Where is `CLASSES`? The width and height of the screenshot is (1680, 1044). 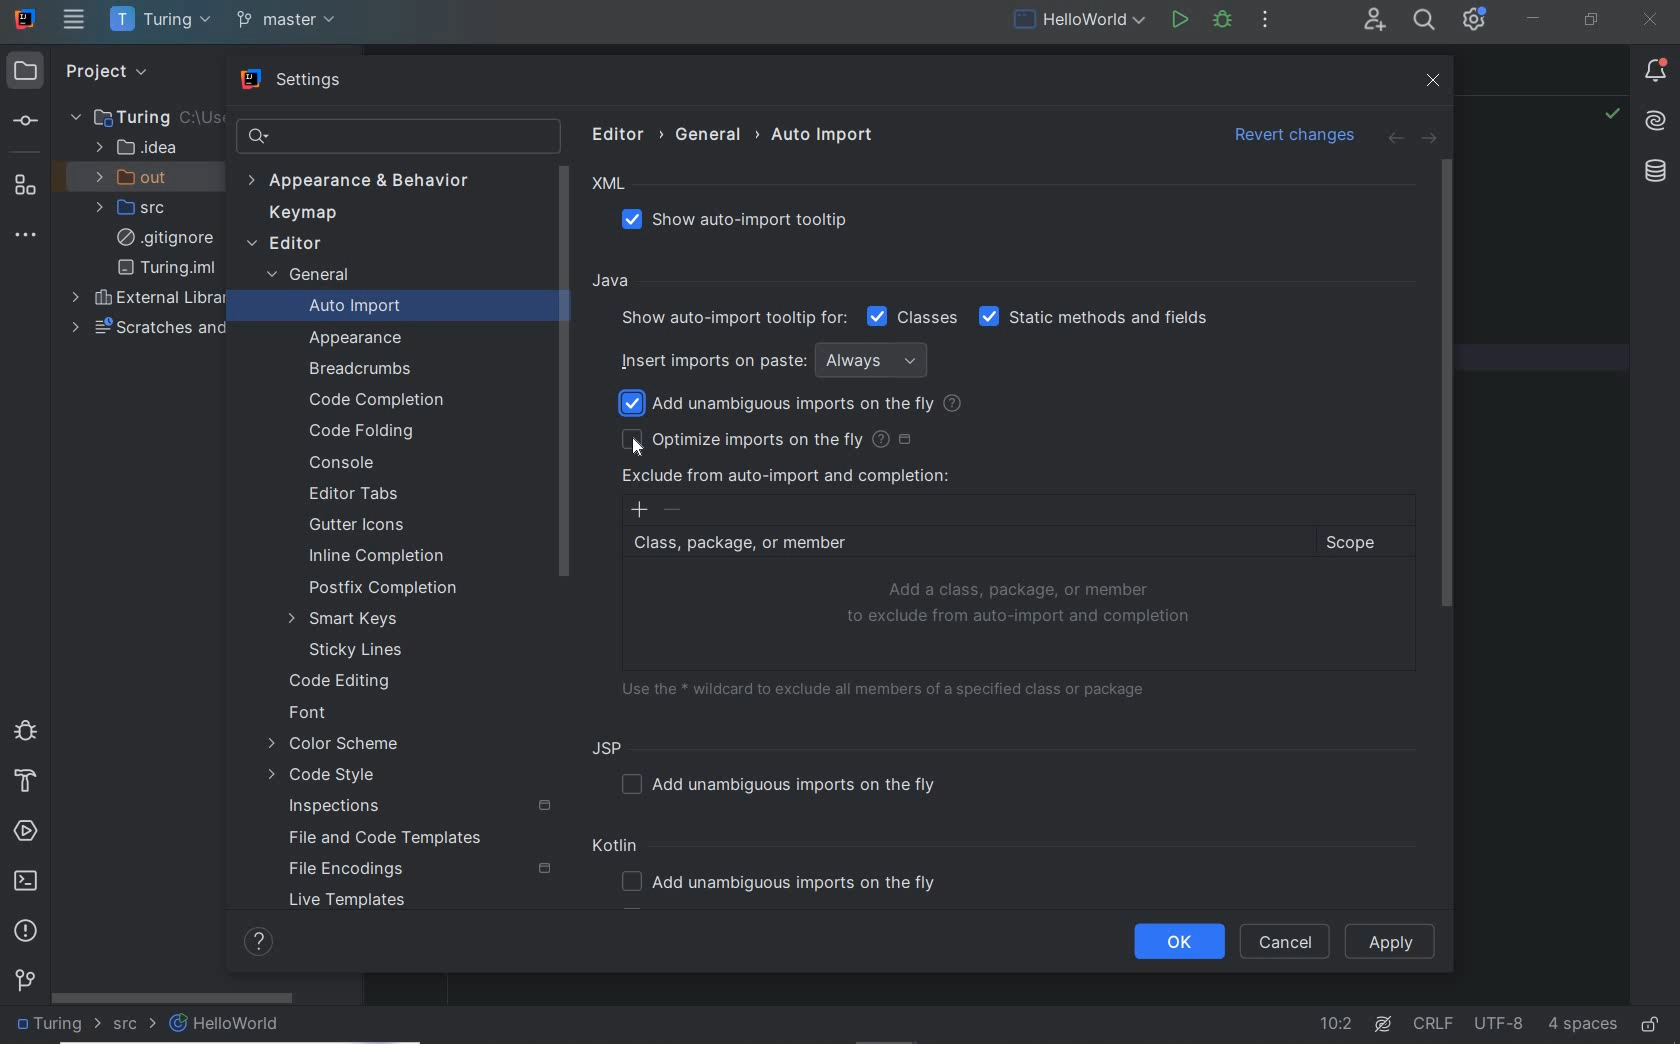 CLASSES is located at coordinates (913, 316).